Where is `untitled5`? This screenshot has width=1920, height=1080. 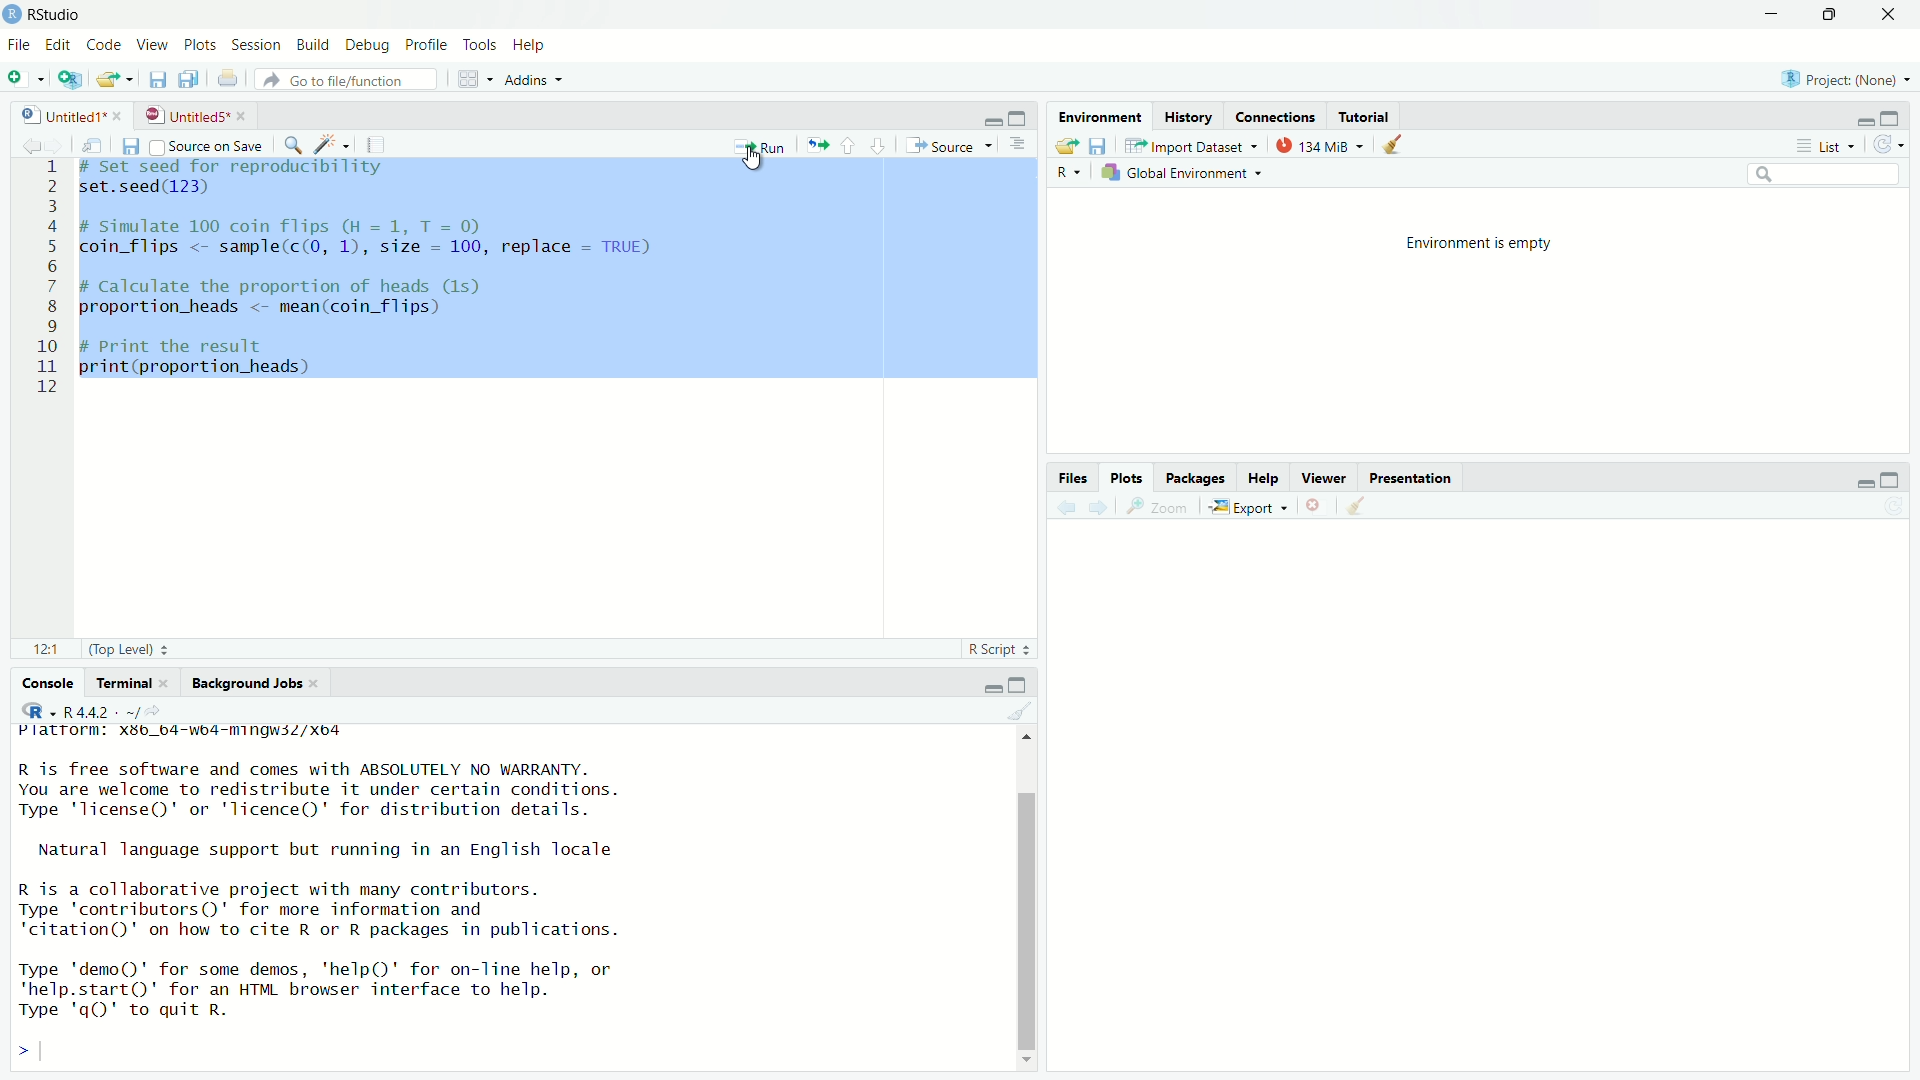 untitled5 is located at coordinates (183, 115).